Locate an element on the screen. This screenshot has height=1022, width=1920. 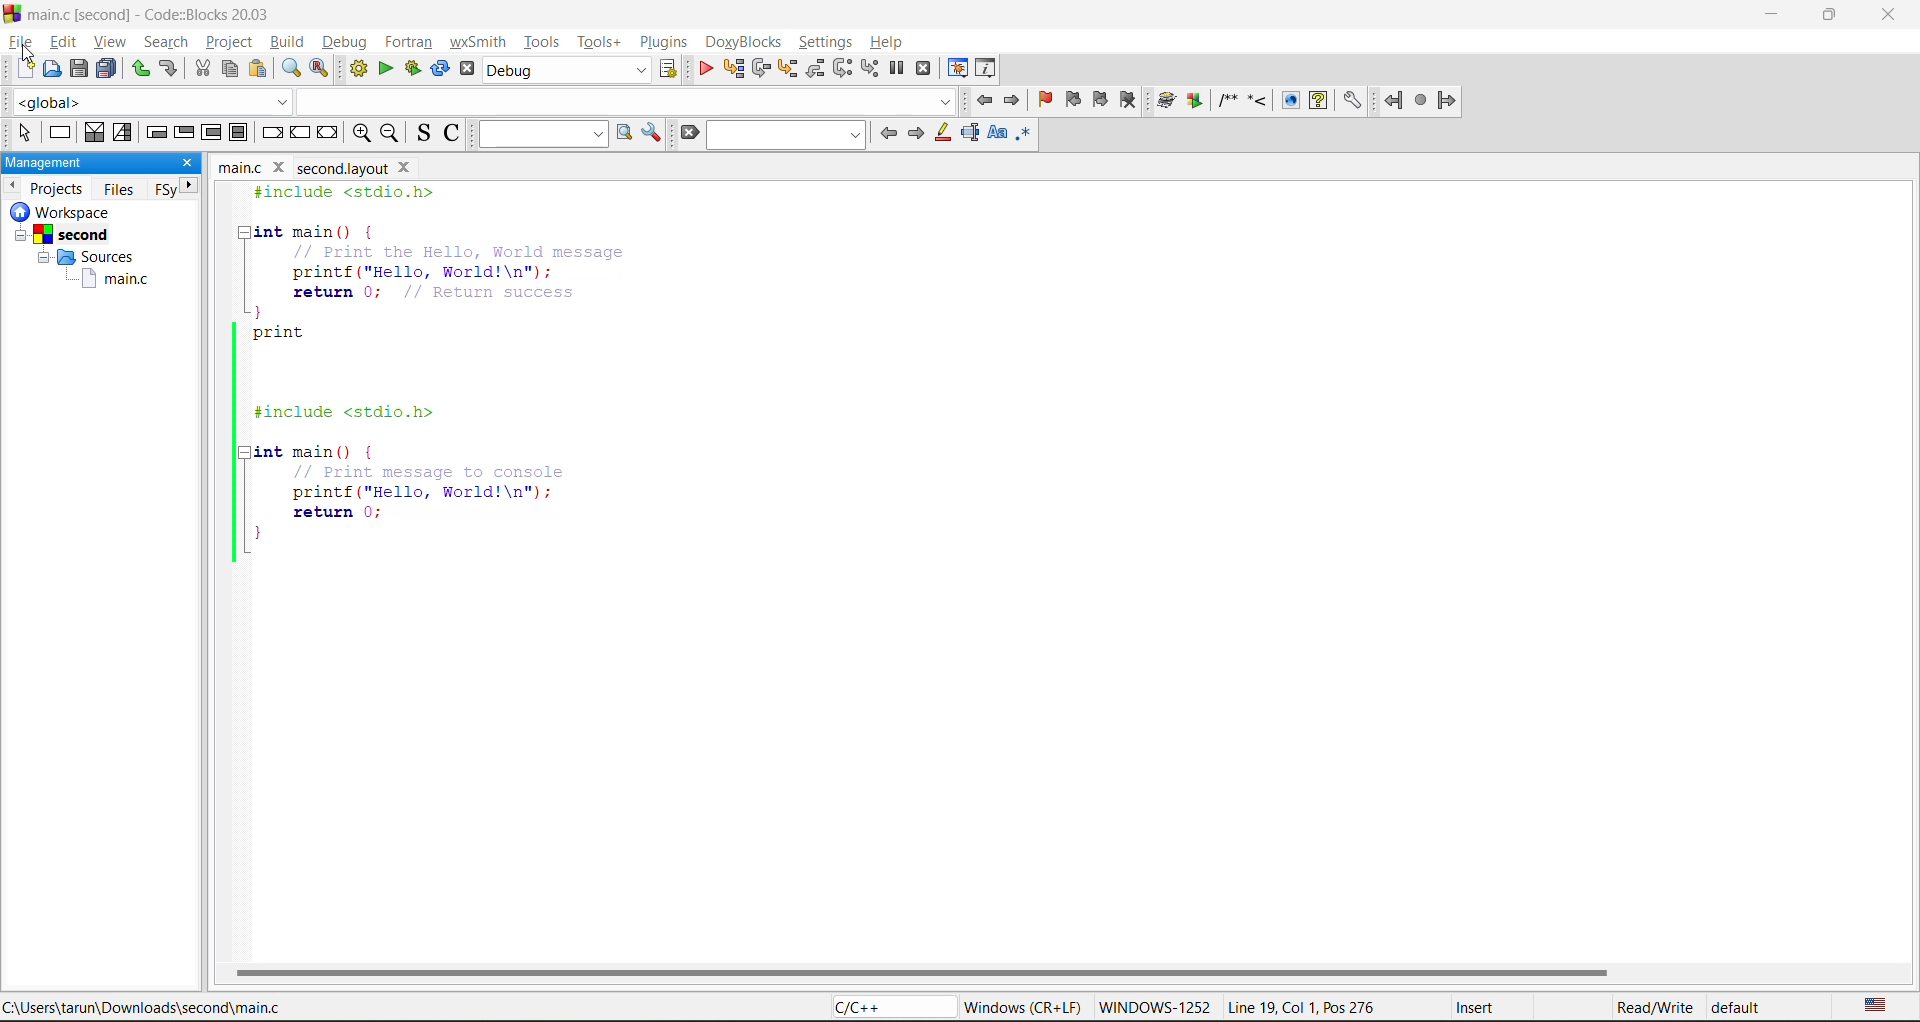
fortran reference is located at coordinates (1426, 102).